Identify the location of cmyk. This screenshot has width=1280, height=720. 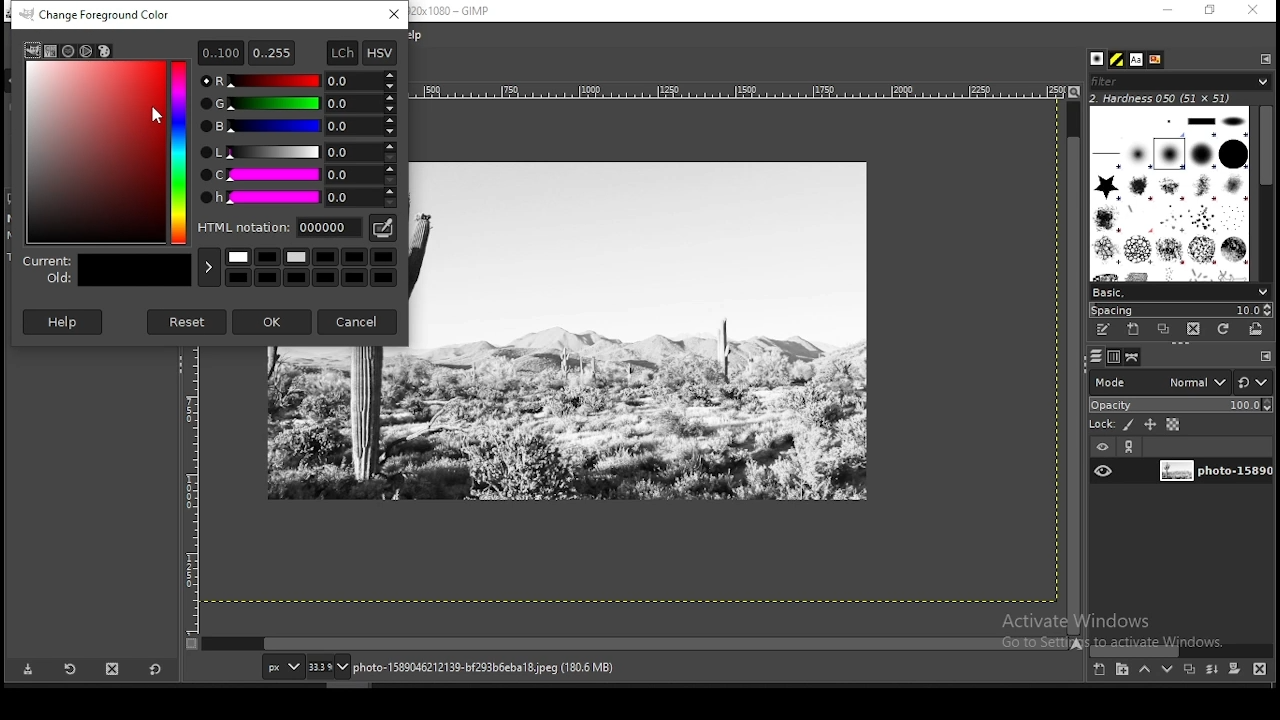
(68, 52).